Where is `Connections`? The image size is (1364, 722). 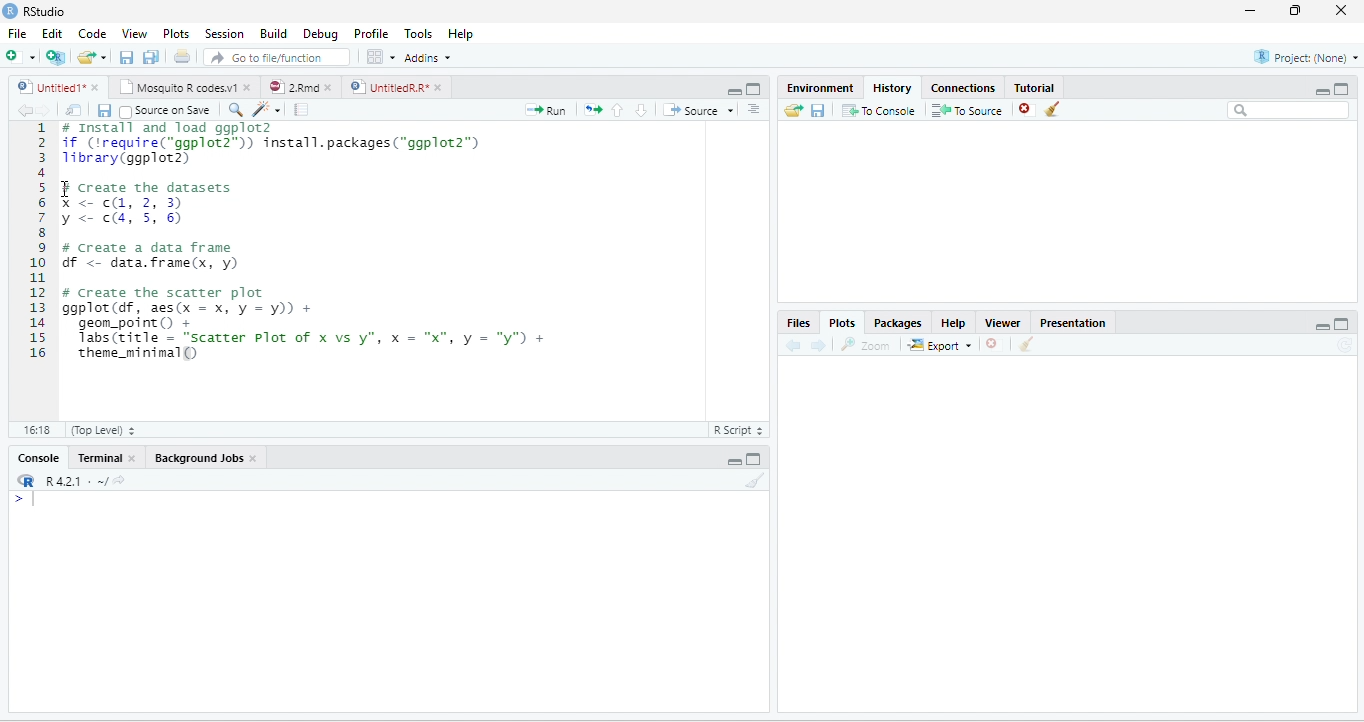 Connections is located at coordinates (964, 87).